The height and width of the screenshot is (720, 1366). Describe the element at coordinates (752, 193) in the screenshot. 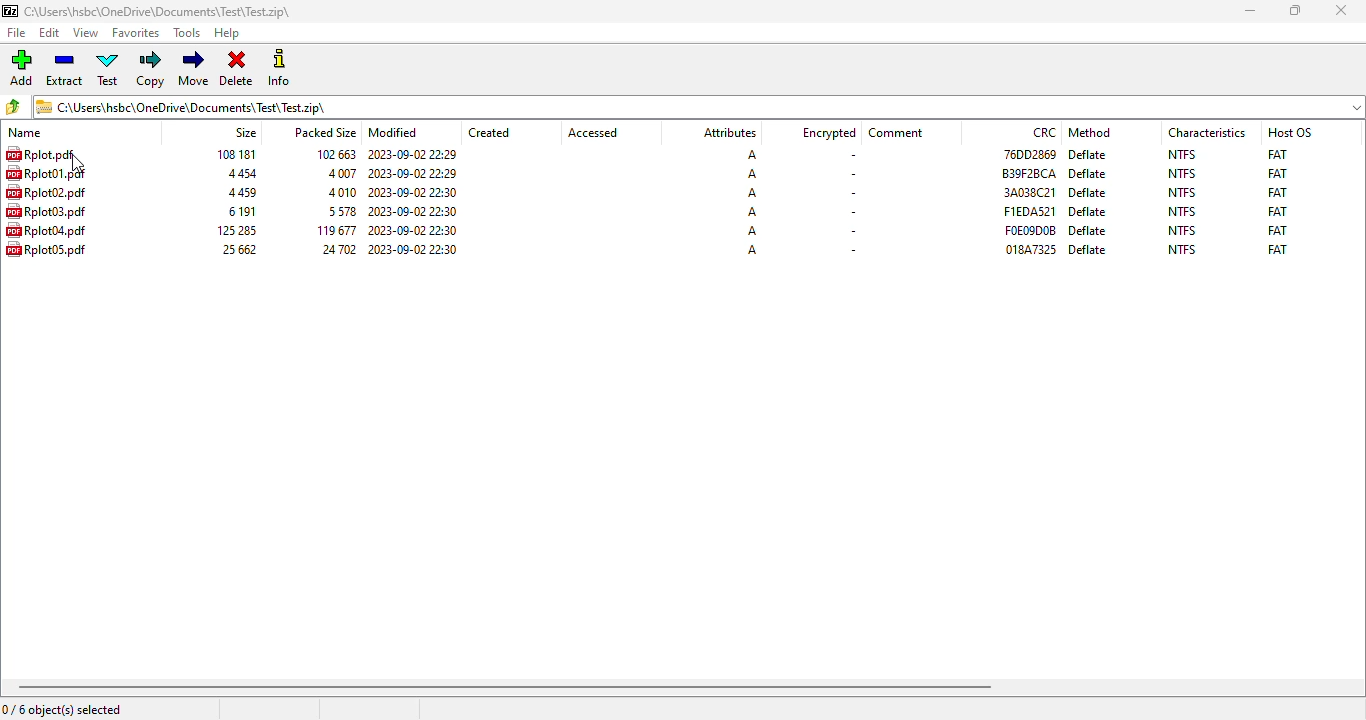

I see `A` at that location.